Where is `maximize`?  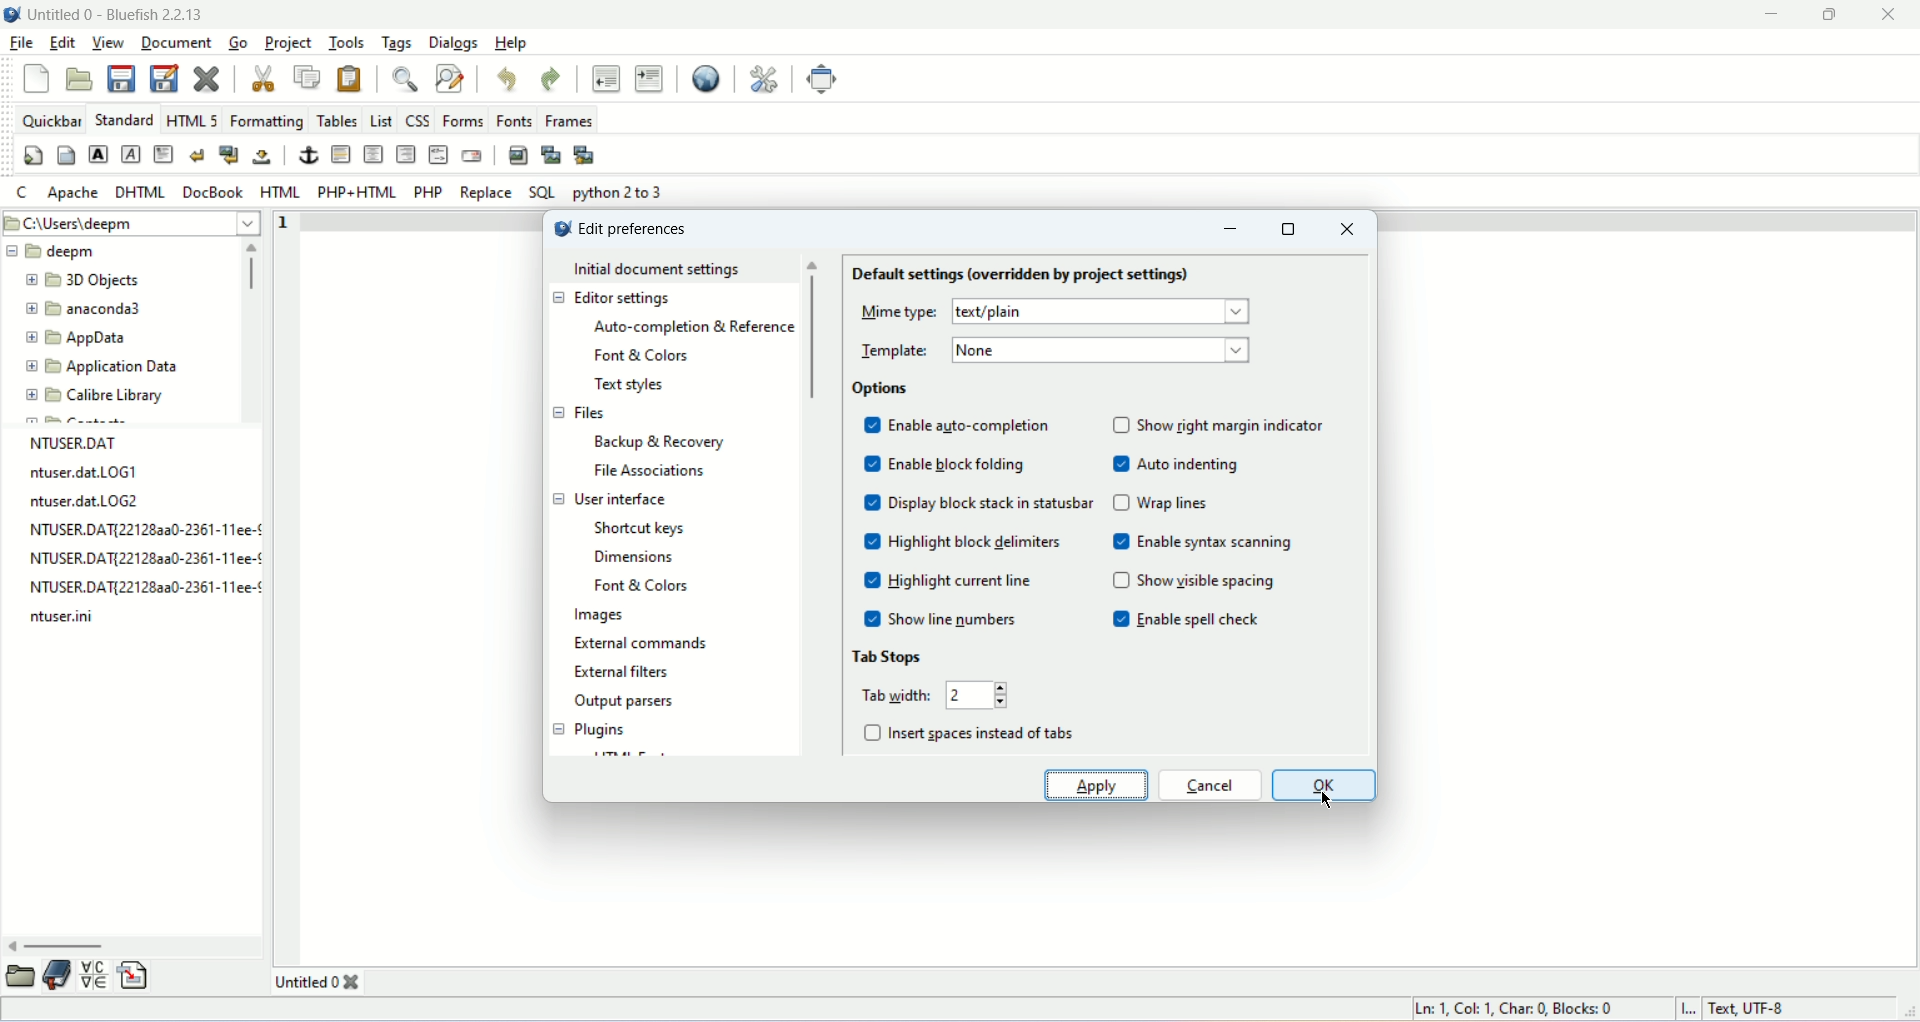 maximize is located at coordinates (1292, 228).